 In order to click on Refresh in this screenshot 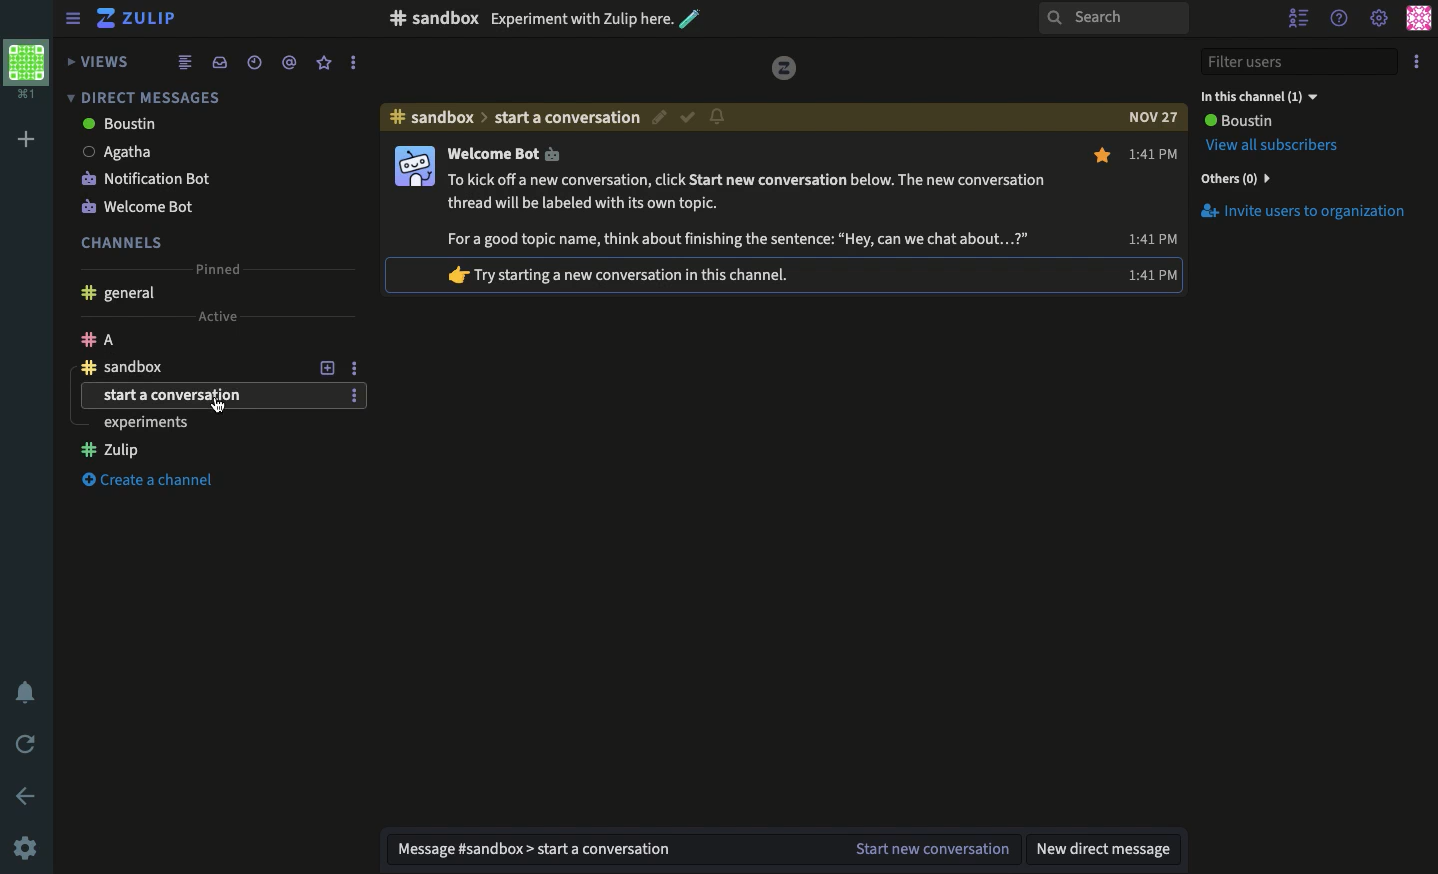, I will do `click(27, 742)`.